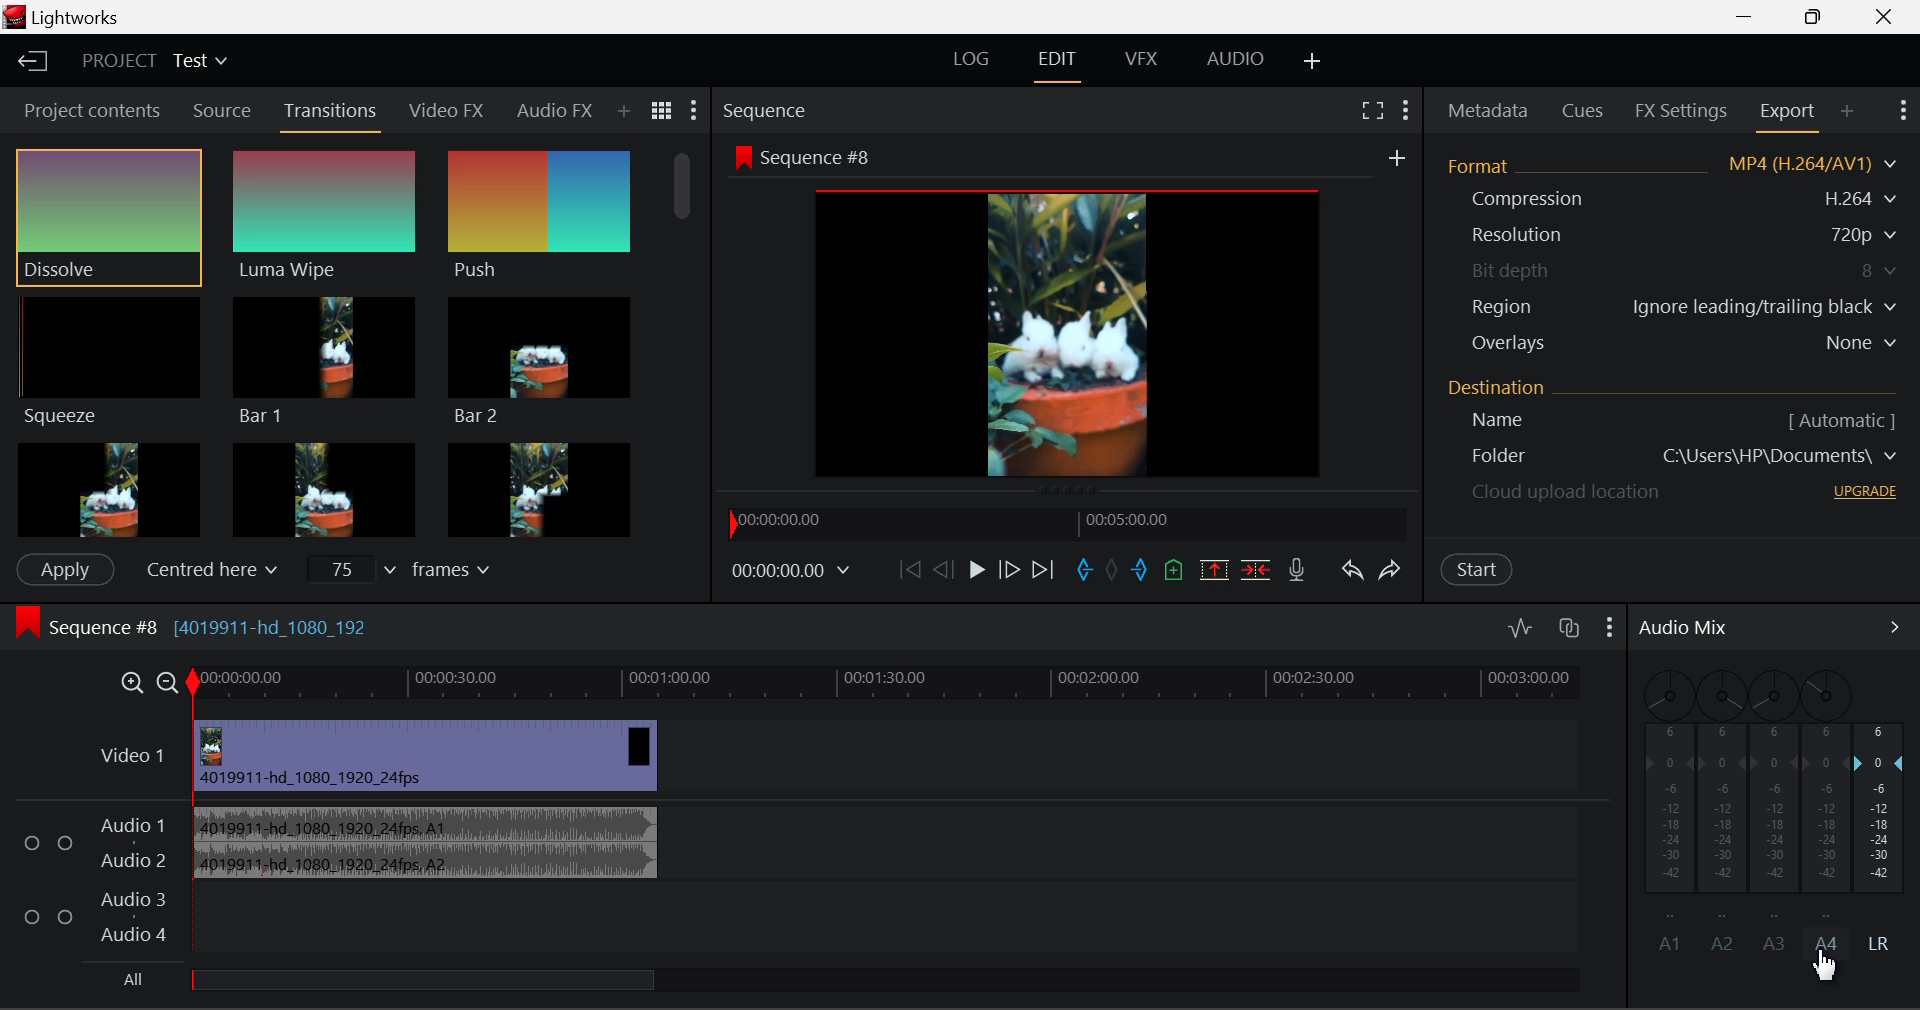  What do you see at coordinates (222, 110) in the screenshot?
I see `Source` at bounding box center [222, 110].